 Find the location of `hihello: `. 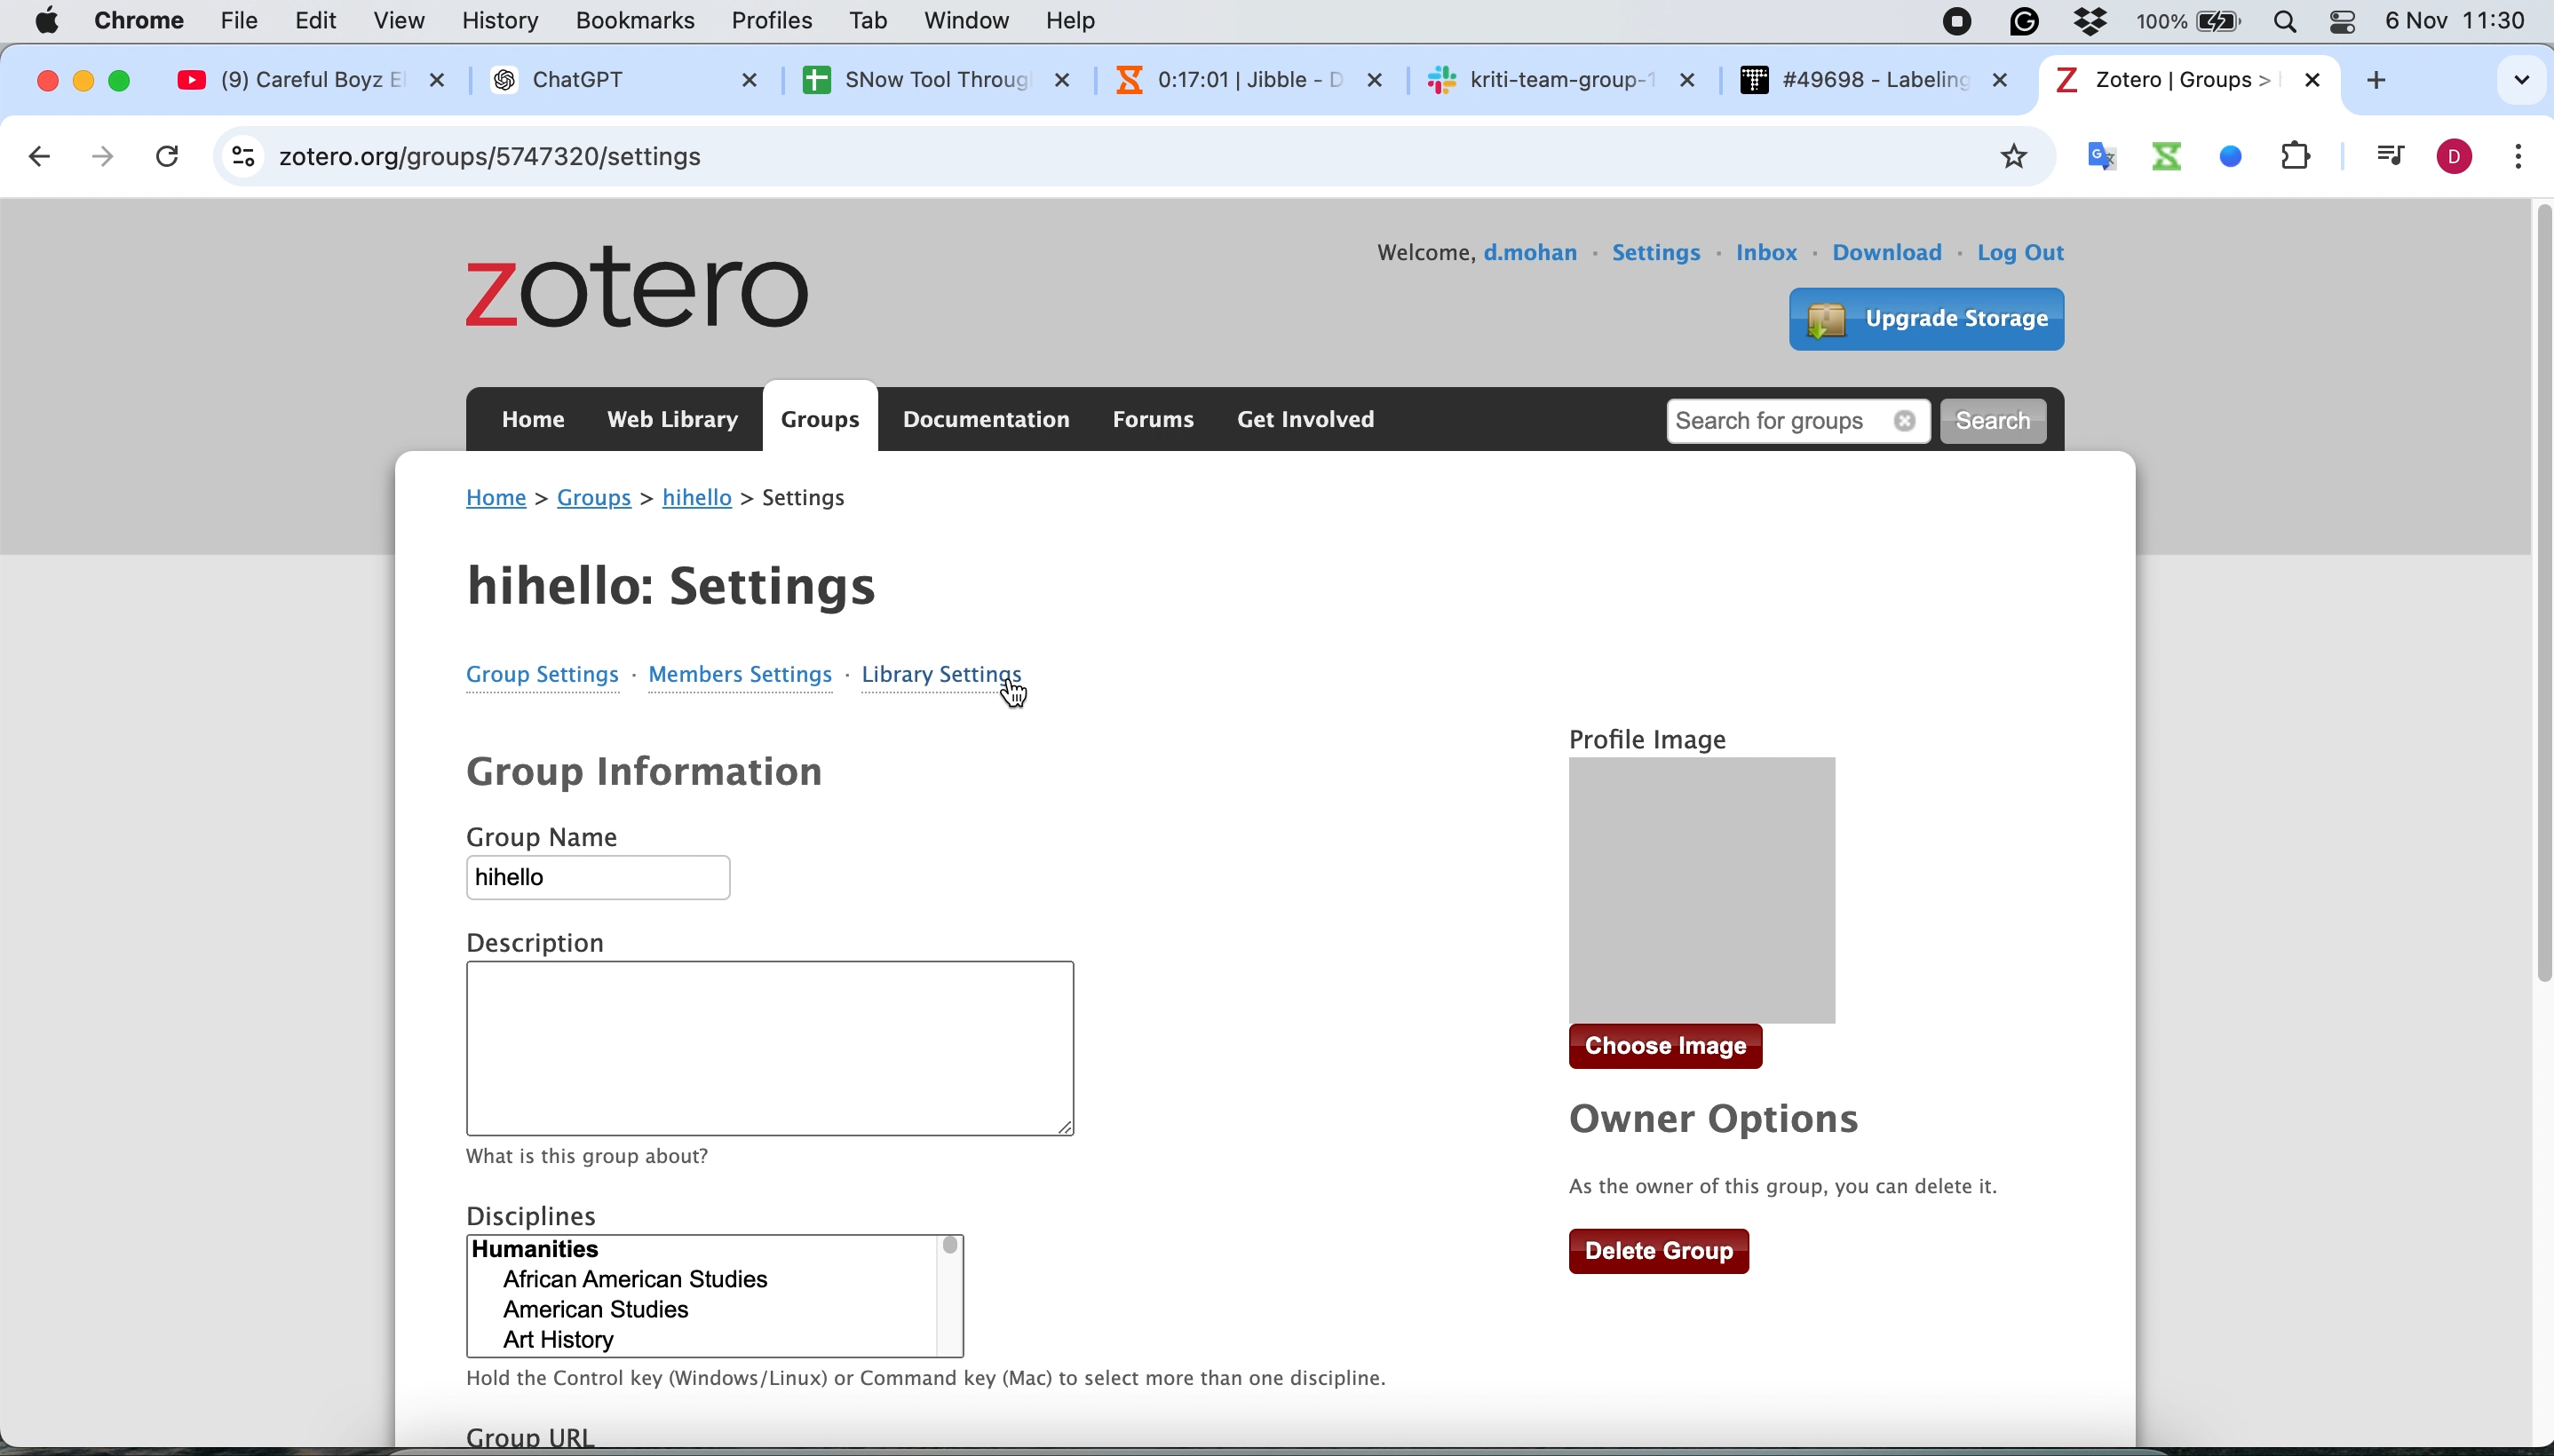

hihello:  is located at coordinates (679, 579).